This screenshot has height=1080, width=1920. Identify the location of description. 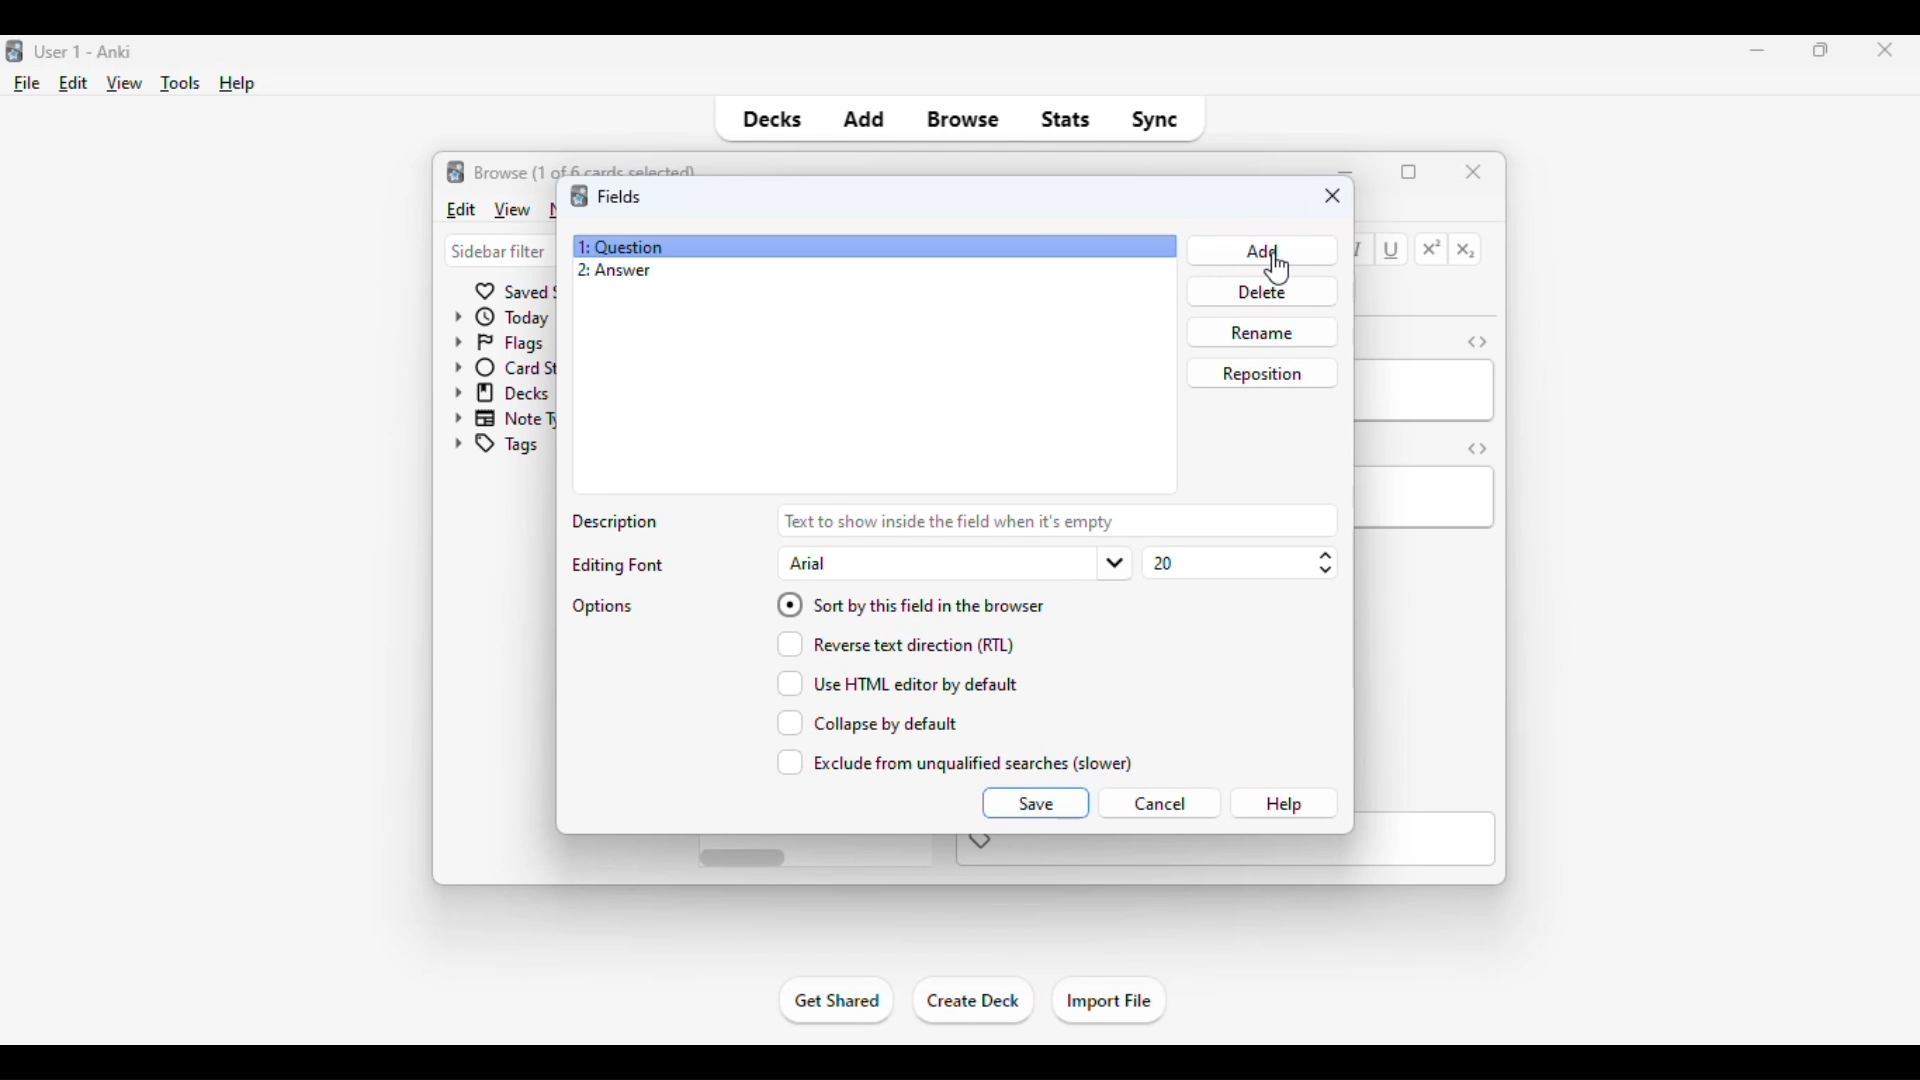
(617, 523).